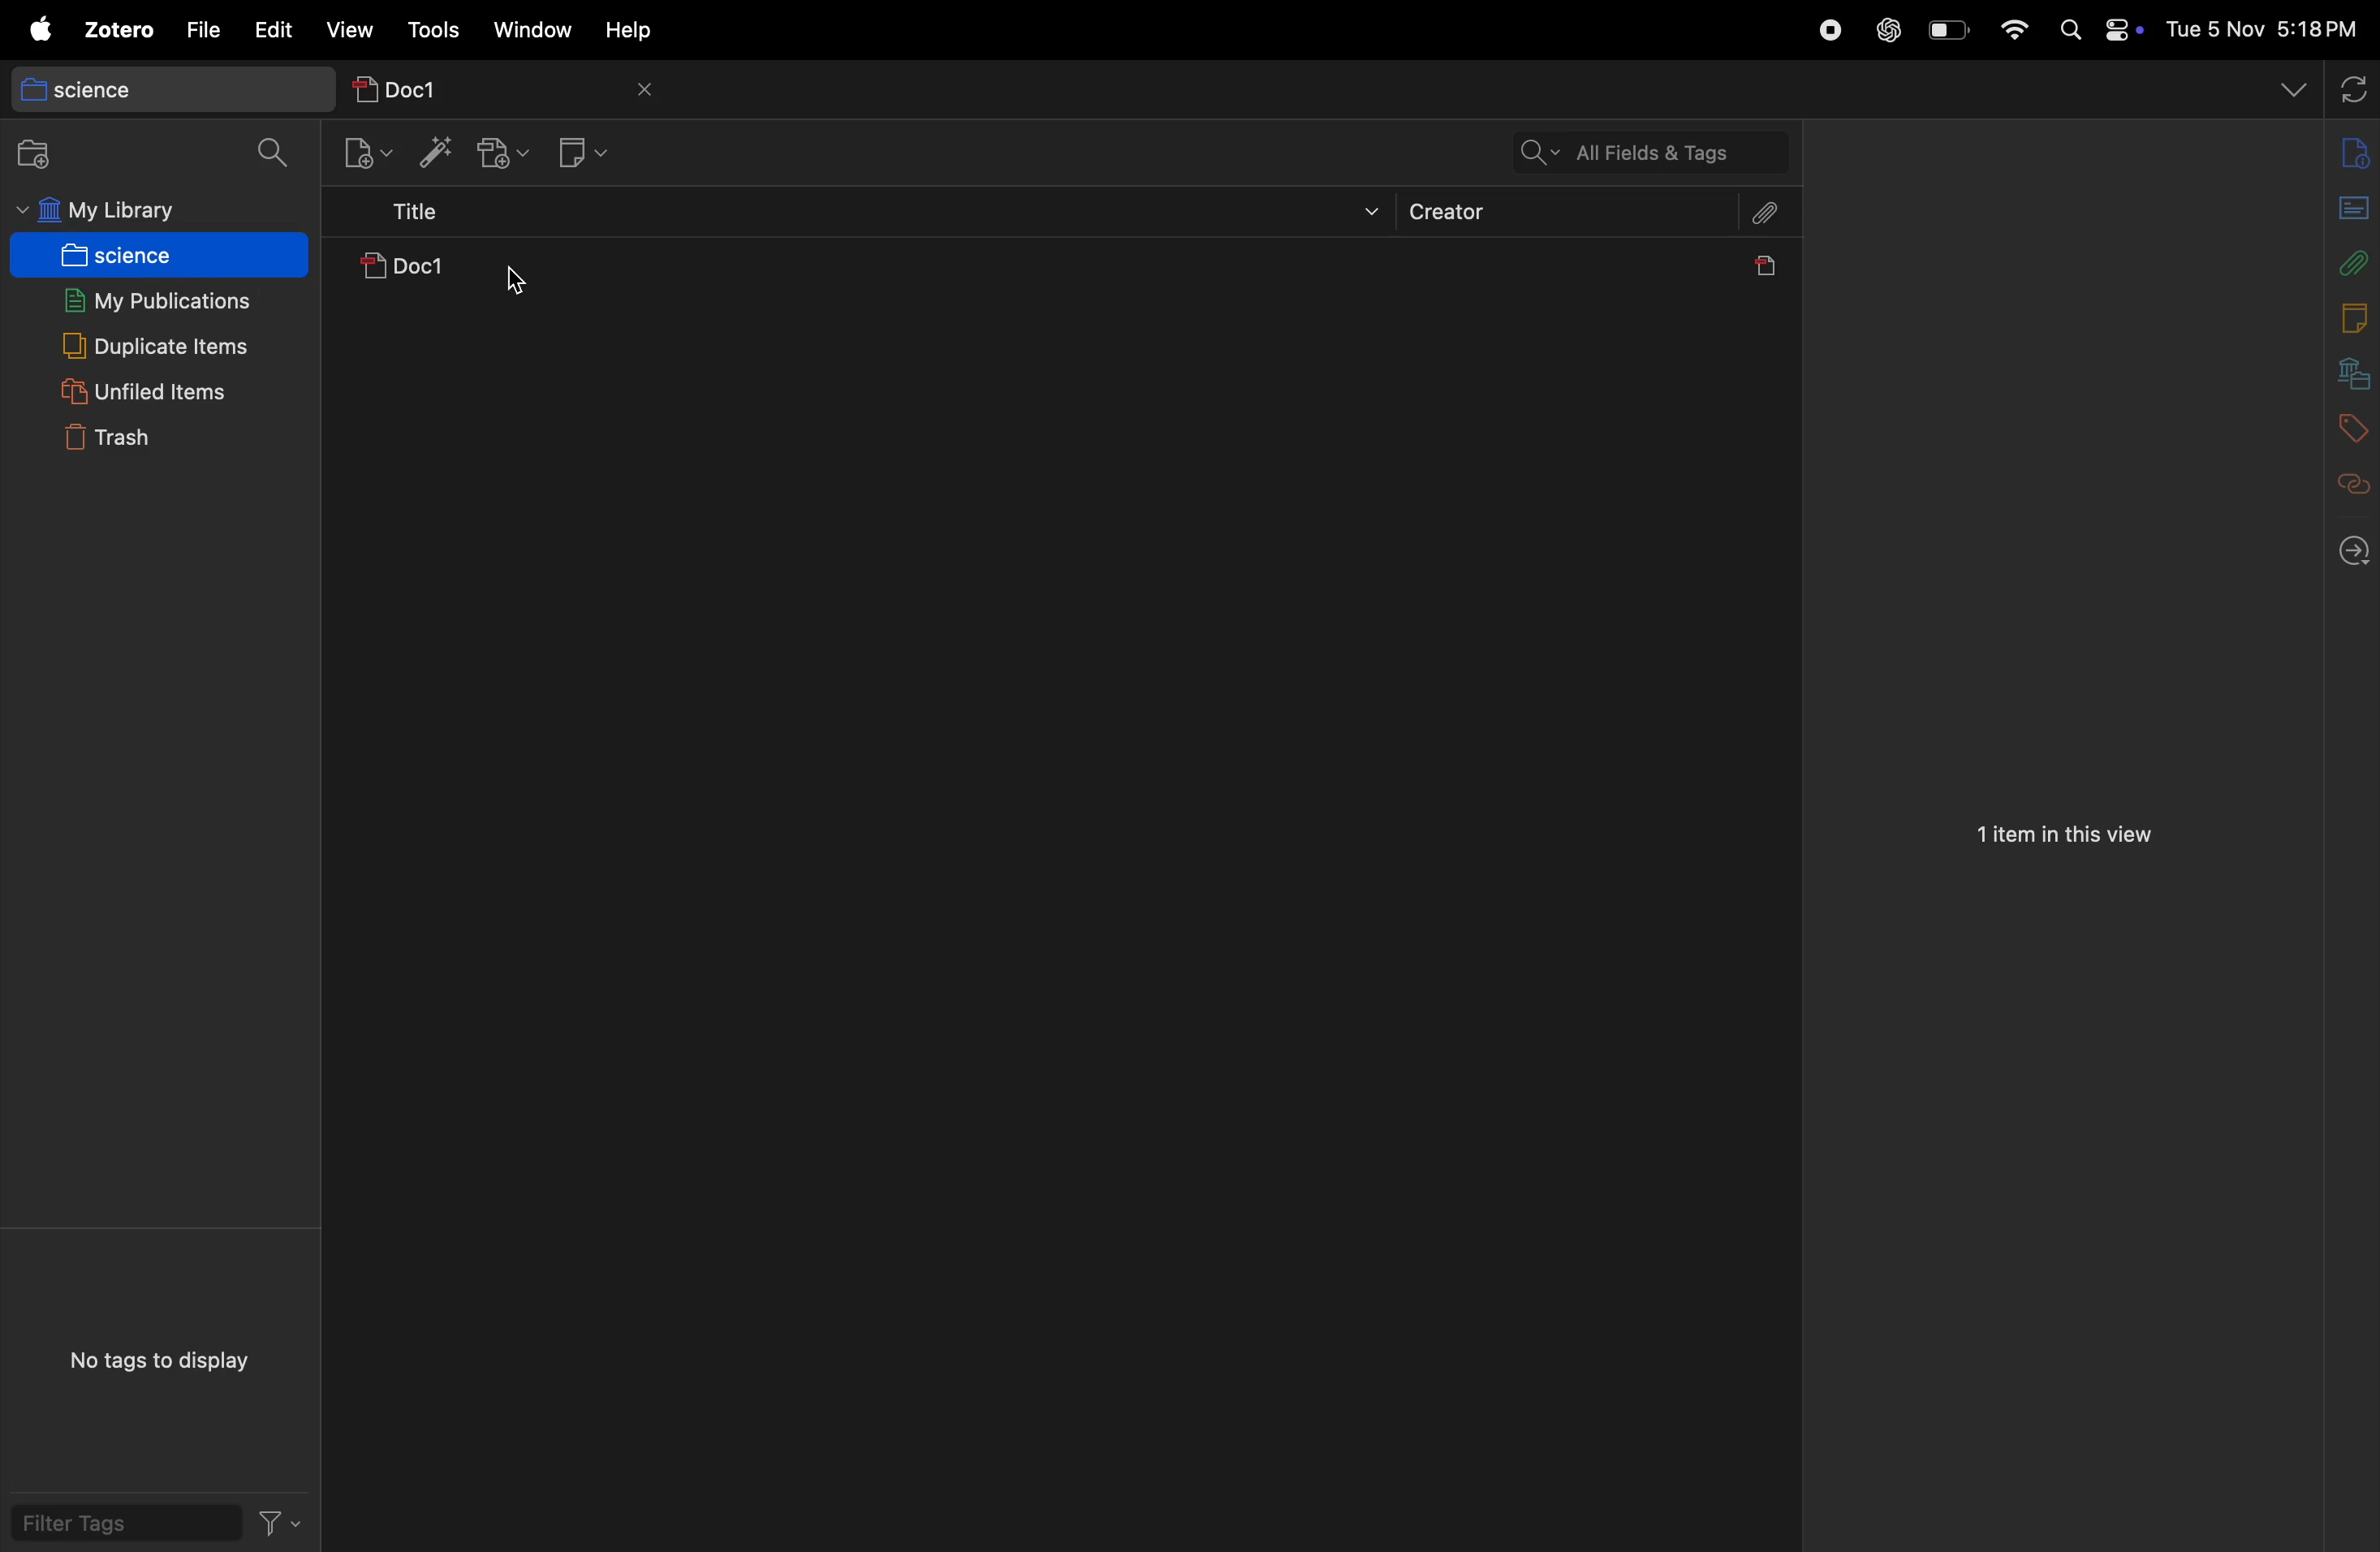 This screenshot has height=1552, width=2380. I want to click on Tue 5 Nov 5:18 PM(time and date), so click(2264, 29).